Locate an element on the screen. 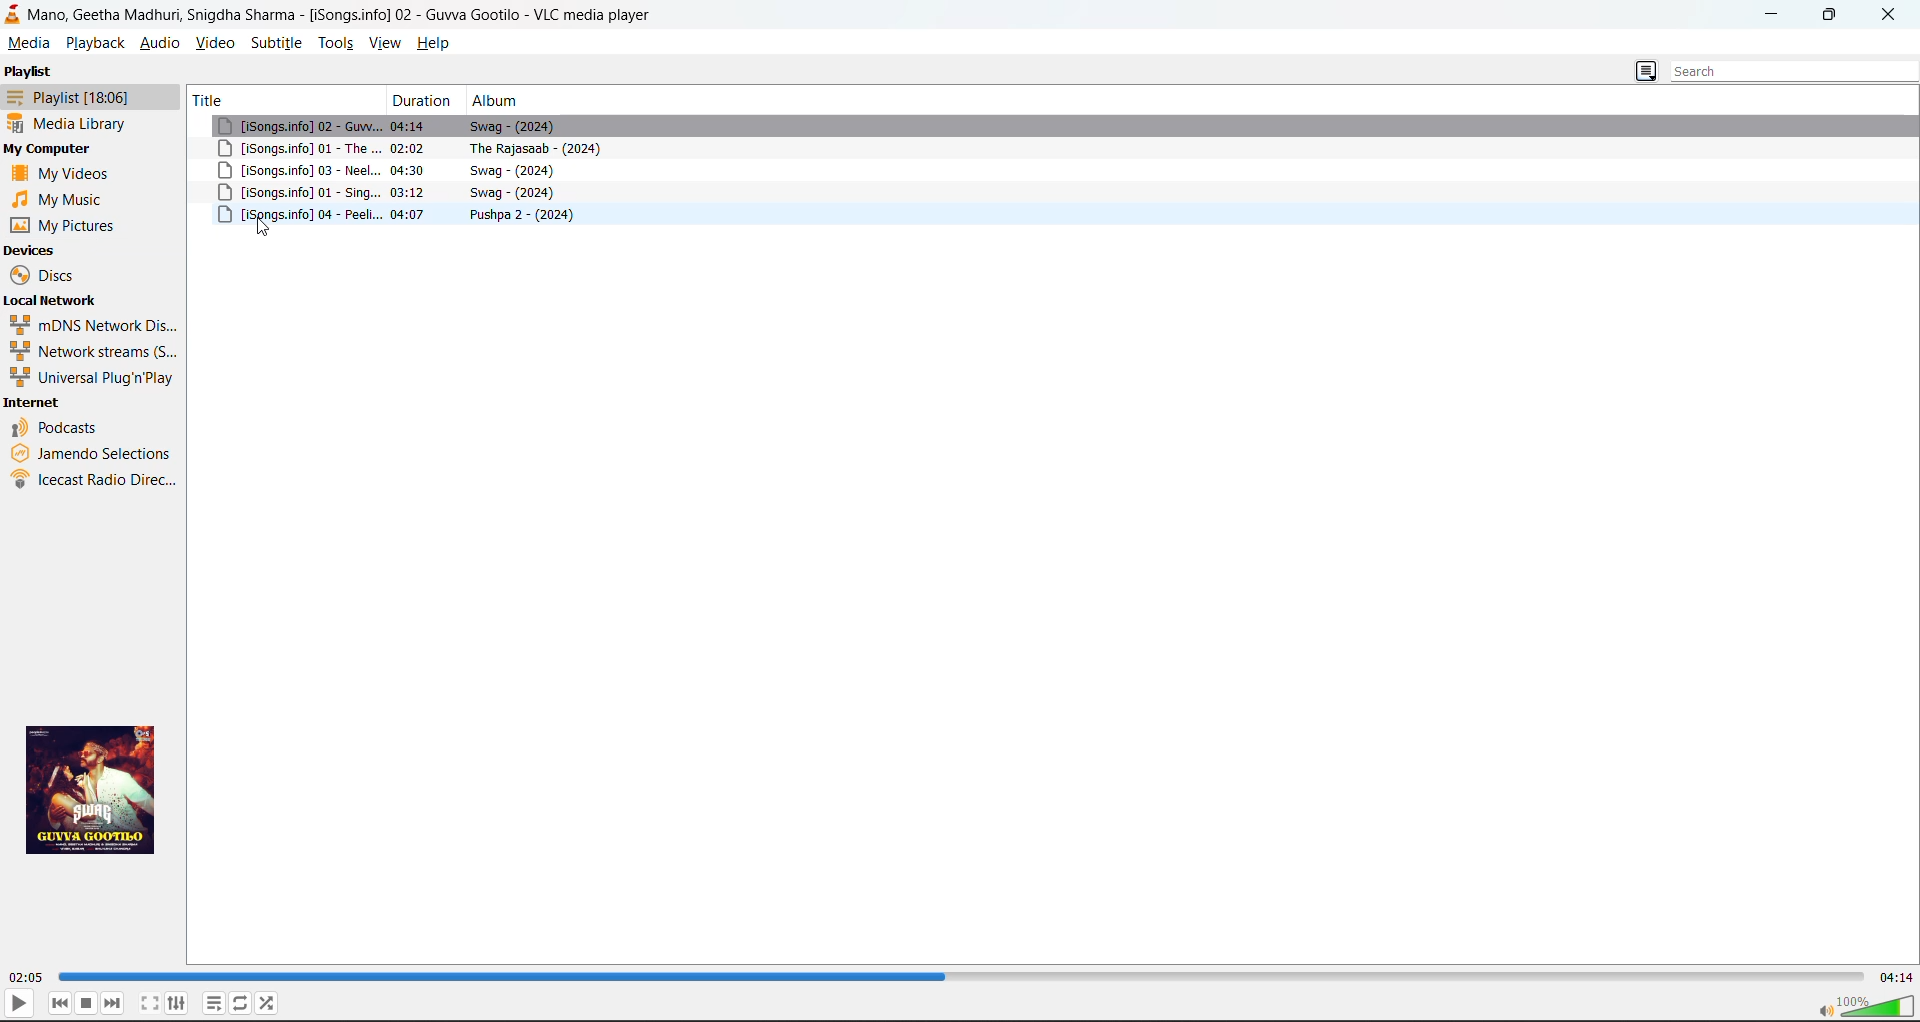 Image resolution: width=1920 pixels, height=1022 pixels. music is located at coordinates (61, 199).